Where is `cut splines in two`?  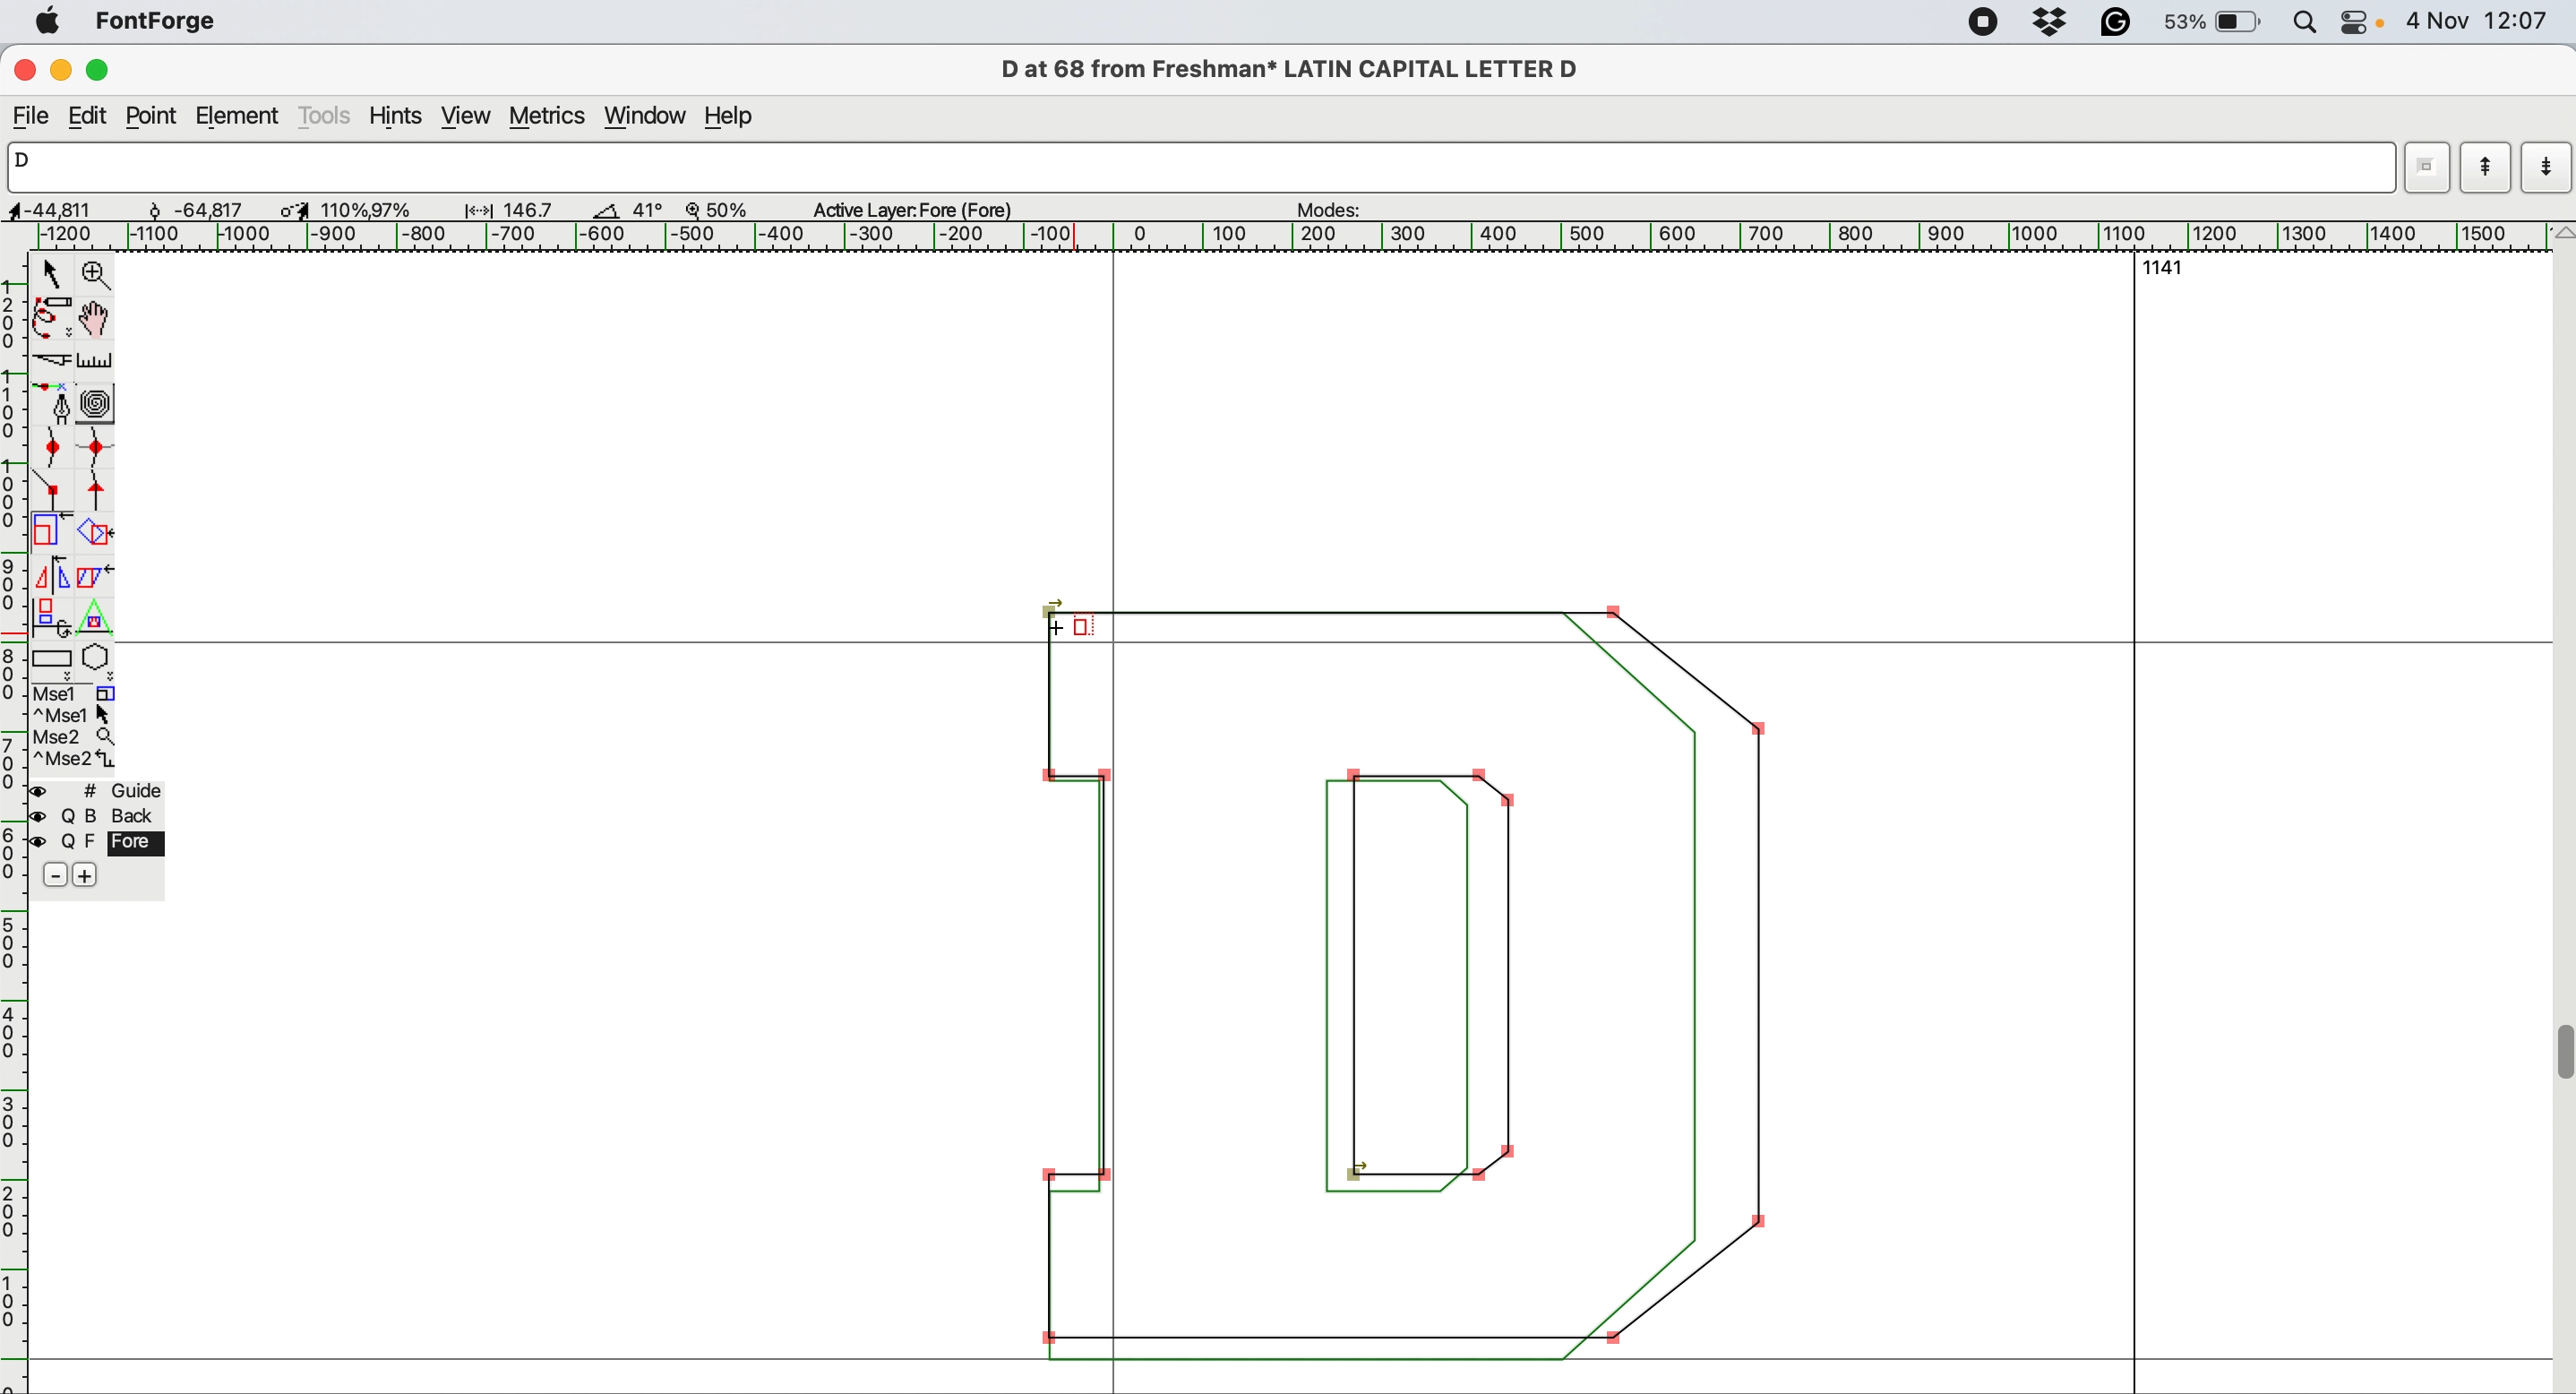 cut splines in two is located at coordinates (49, 355).